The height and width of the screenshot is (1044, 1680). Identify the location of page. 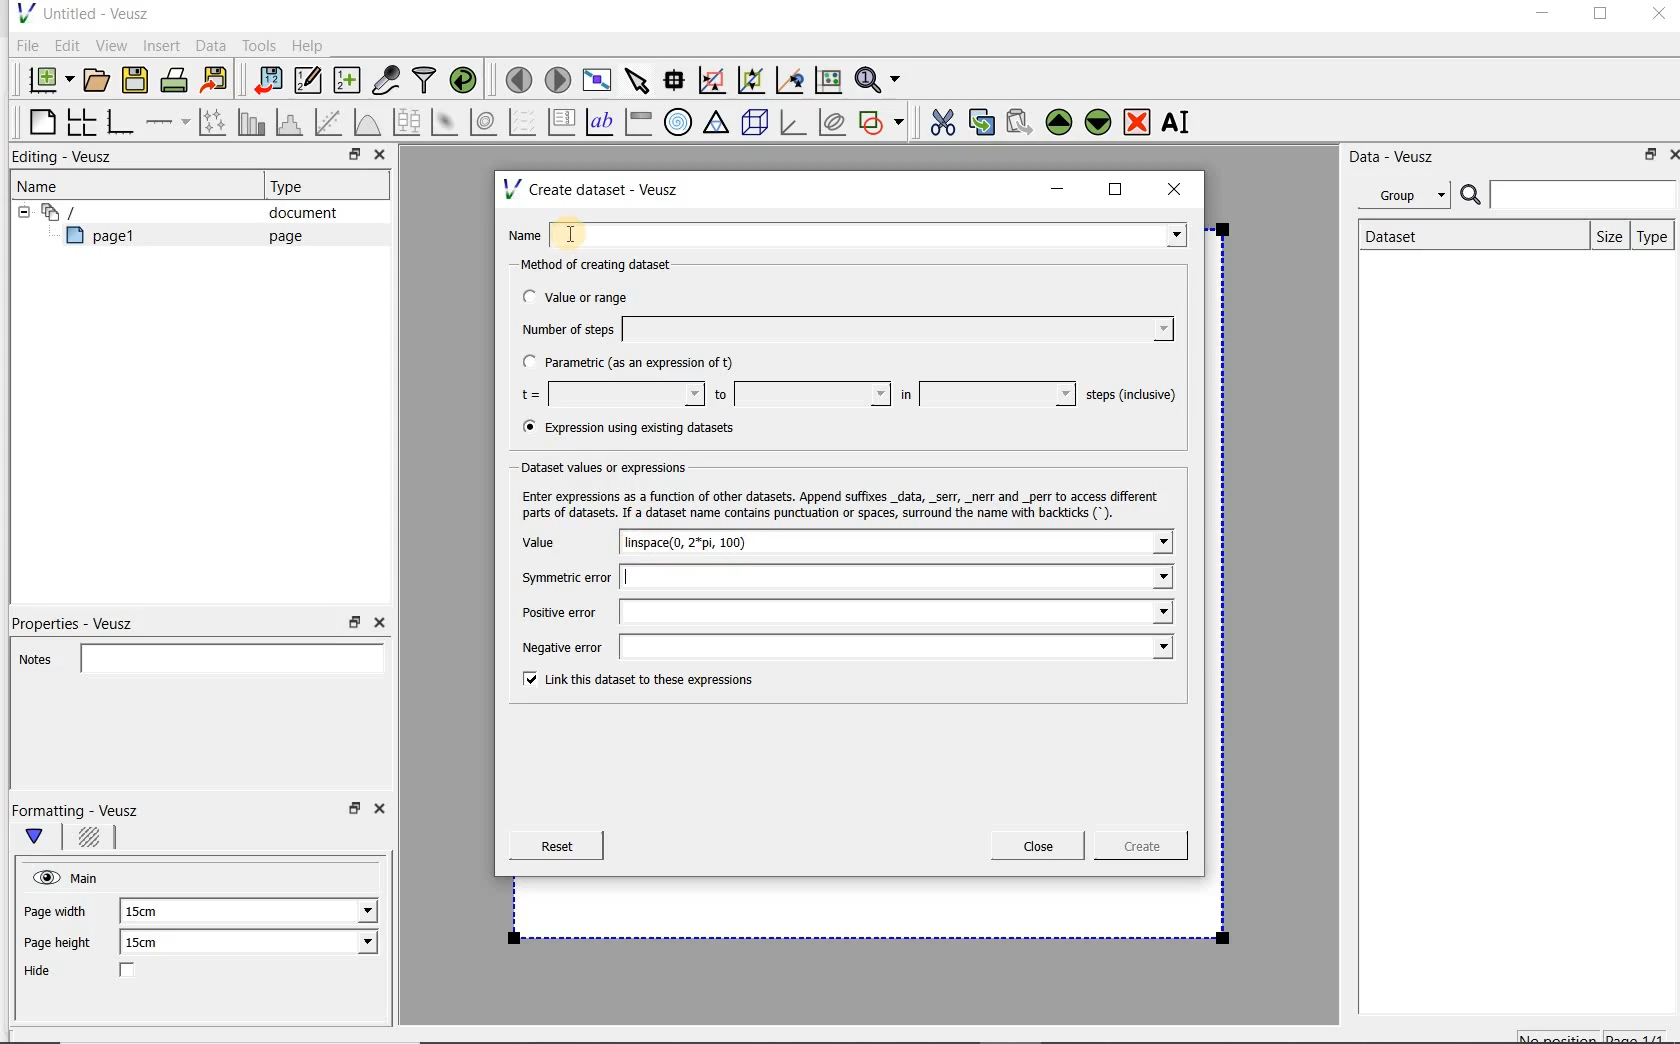
(281, 236).